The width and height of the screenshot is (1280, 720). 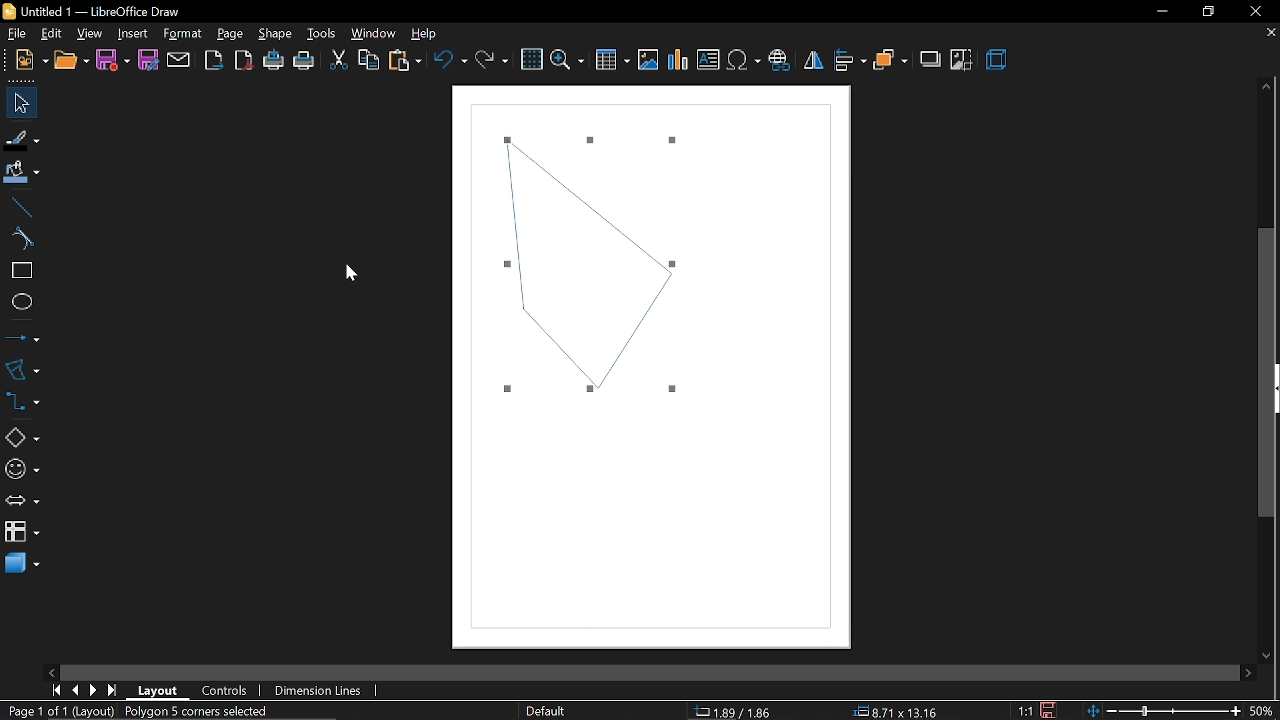 I want to click on insert, so click(x=132, y=33).